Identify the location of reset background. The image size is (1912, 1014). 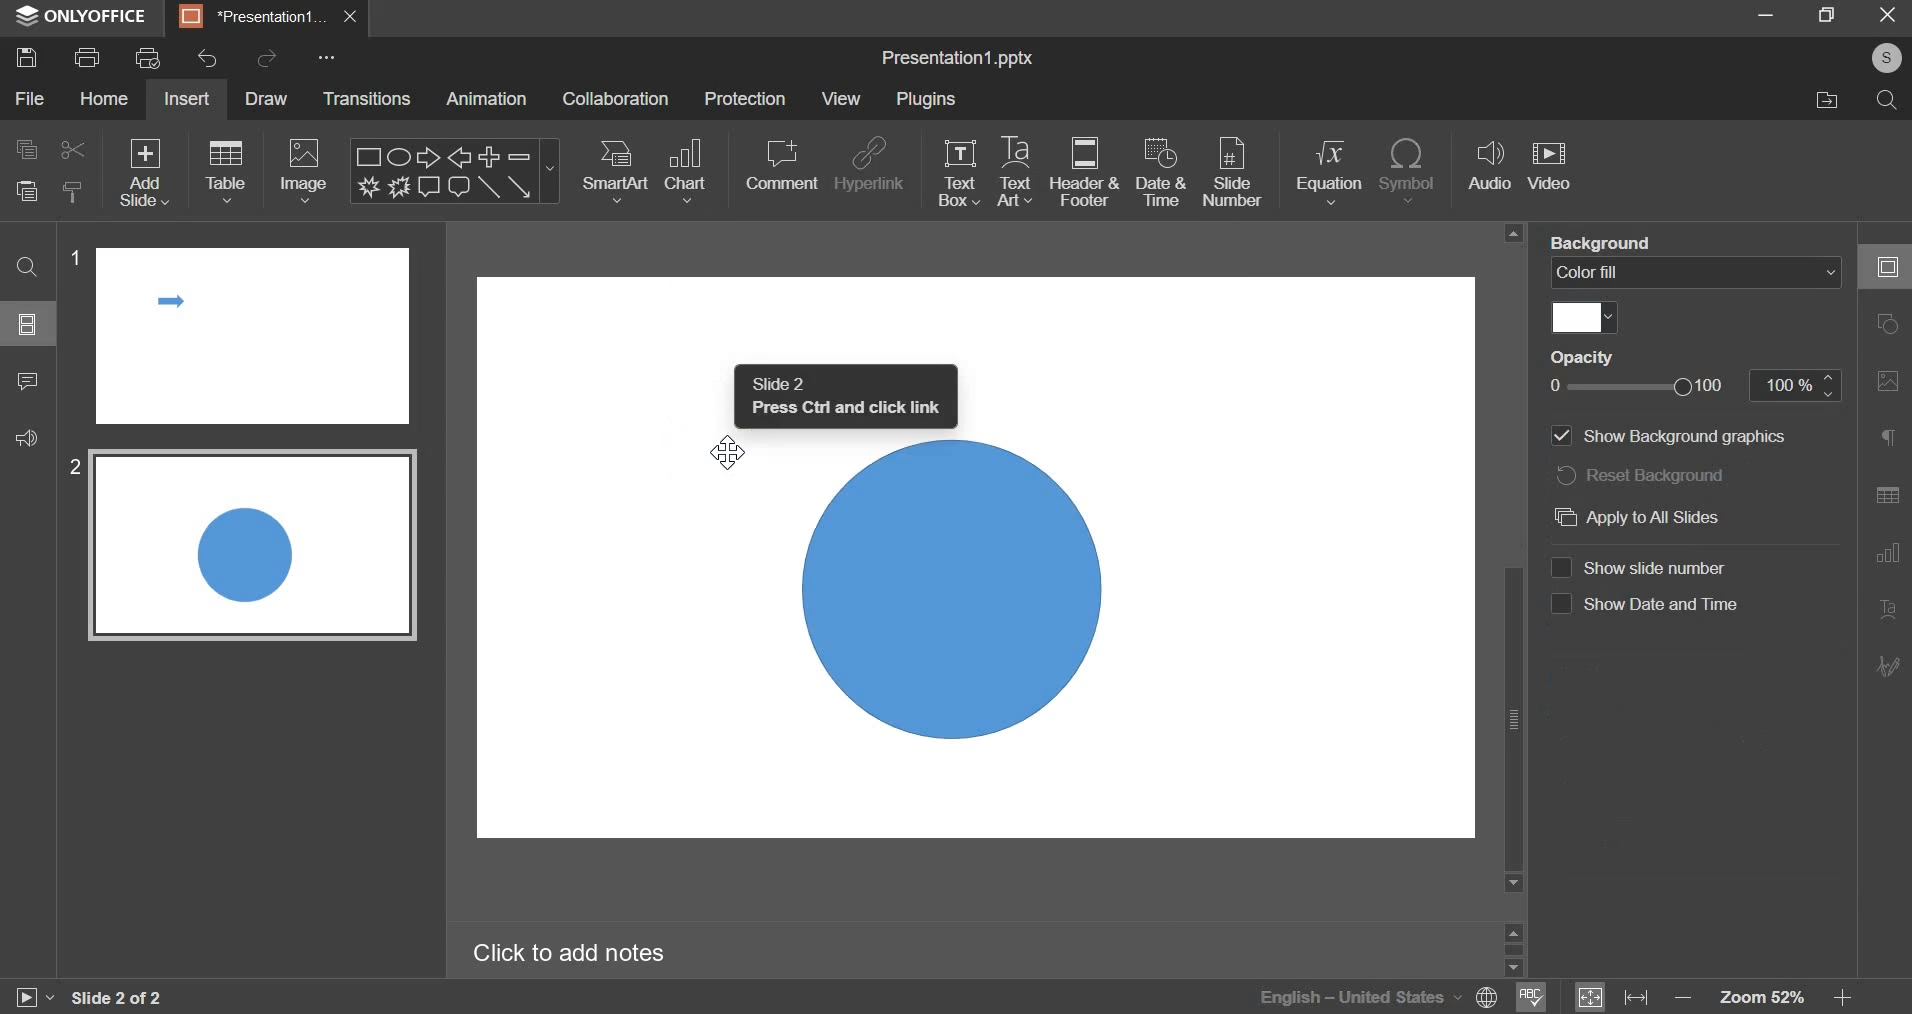
(1658, 474).